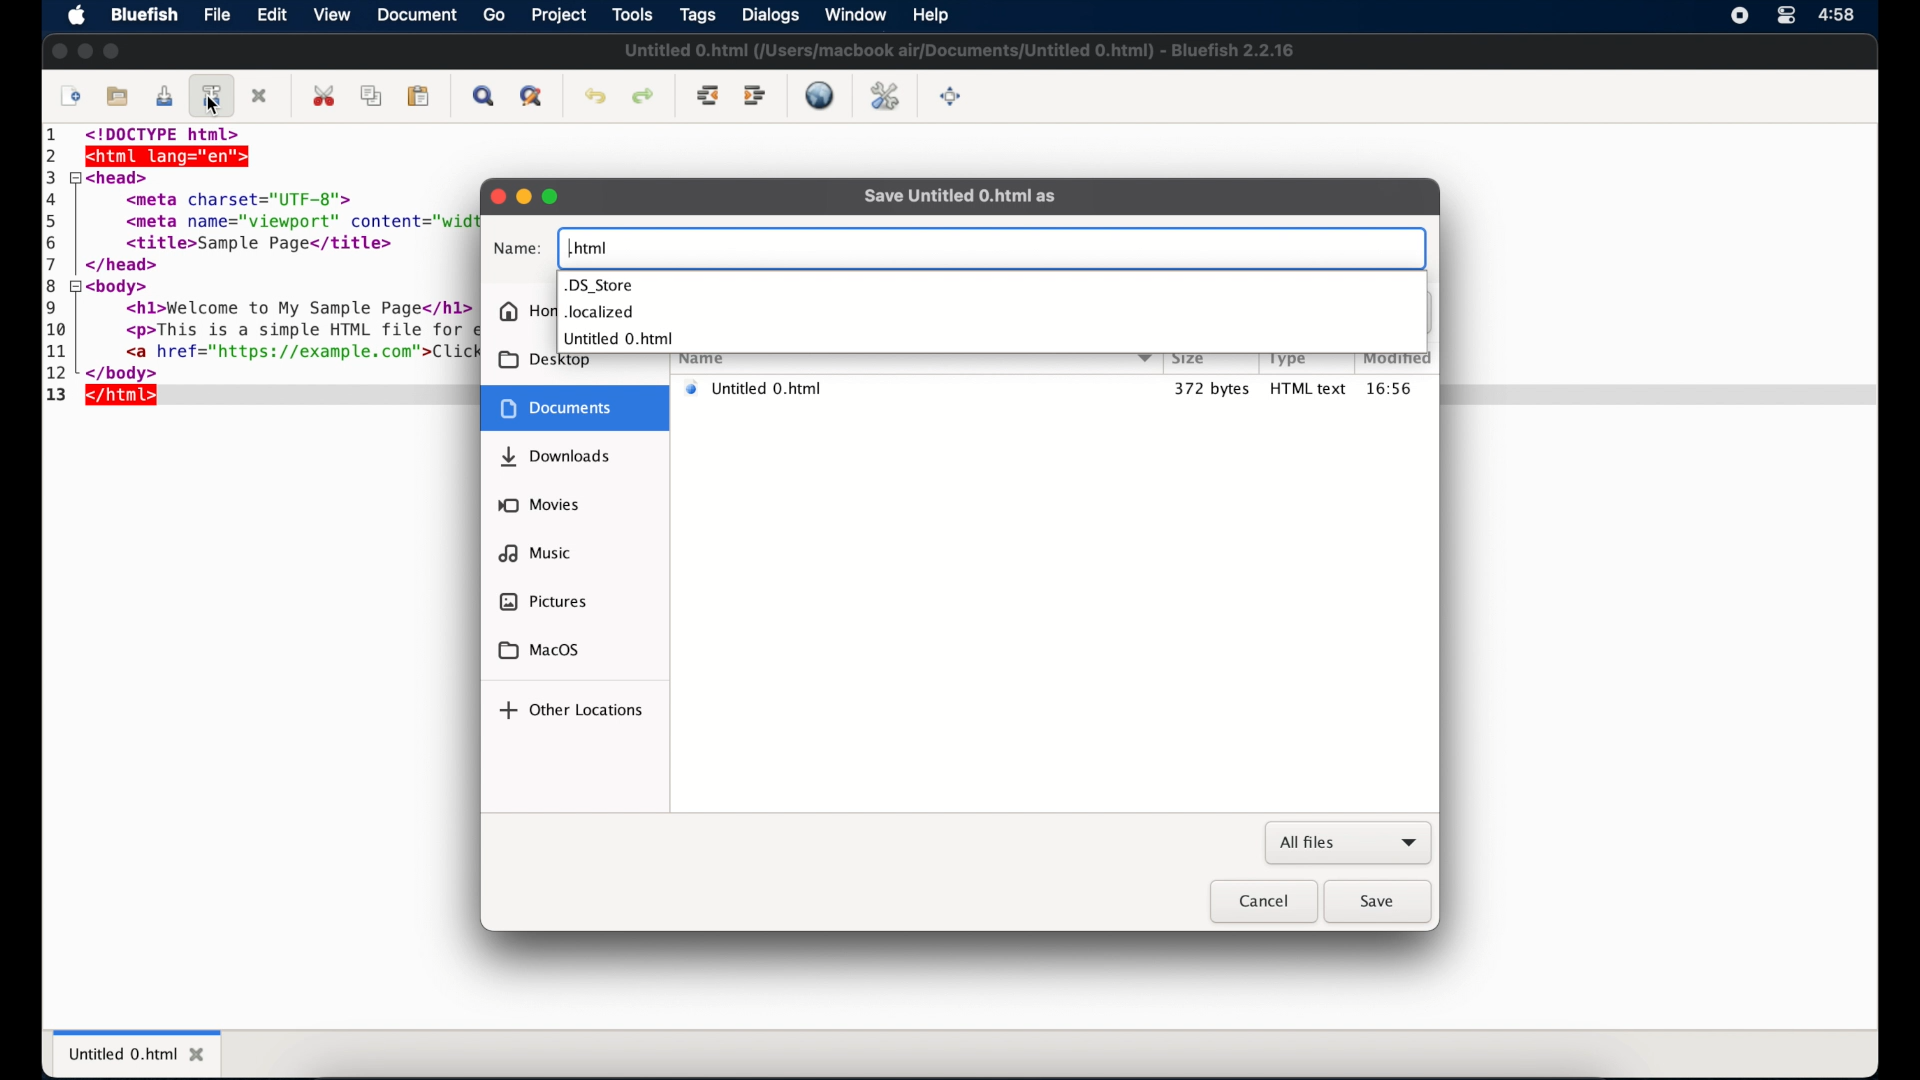 This screenshot has height=1080, width=1920. I want to click on 12, so click(59, 373).